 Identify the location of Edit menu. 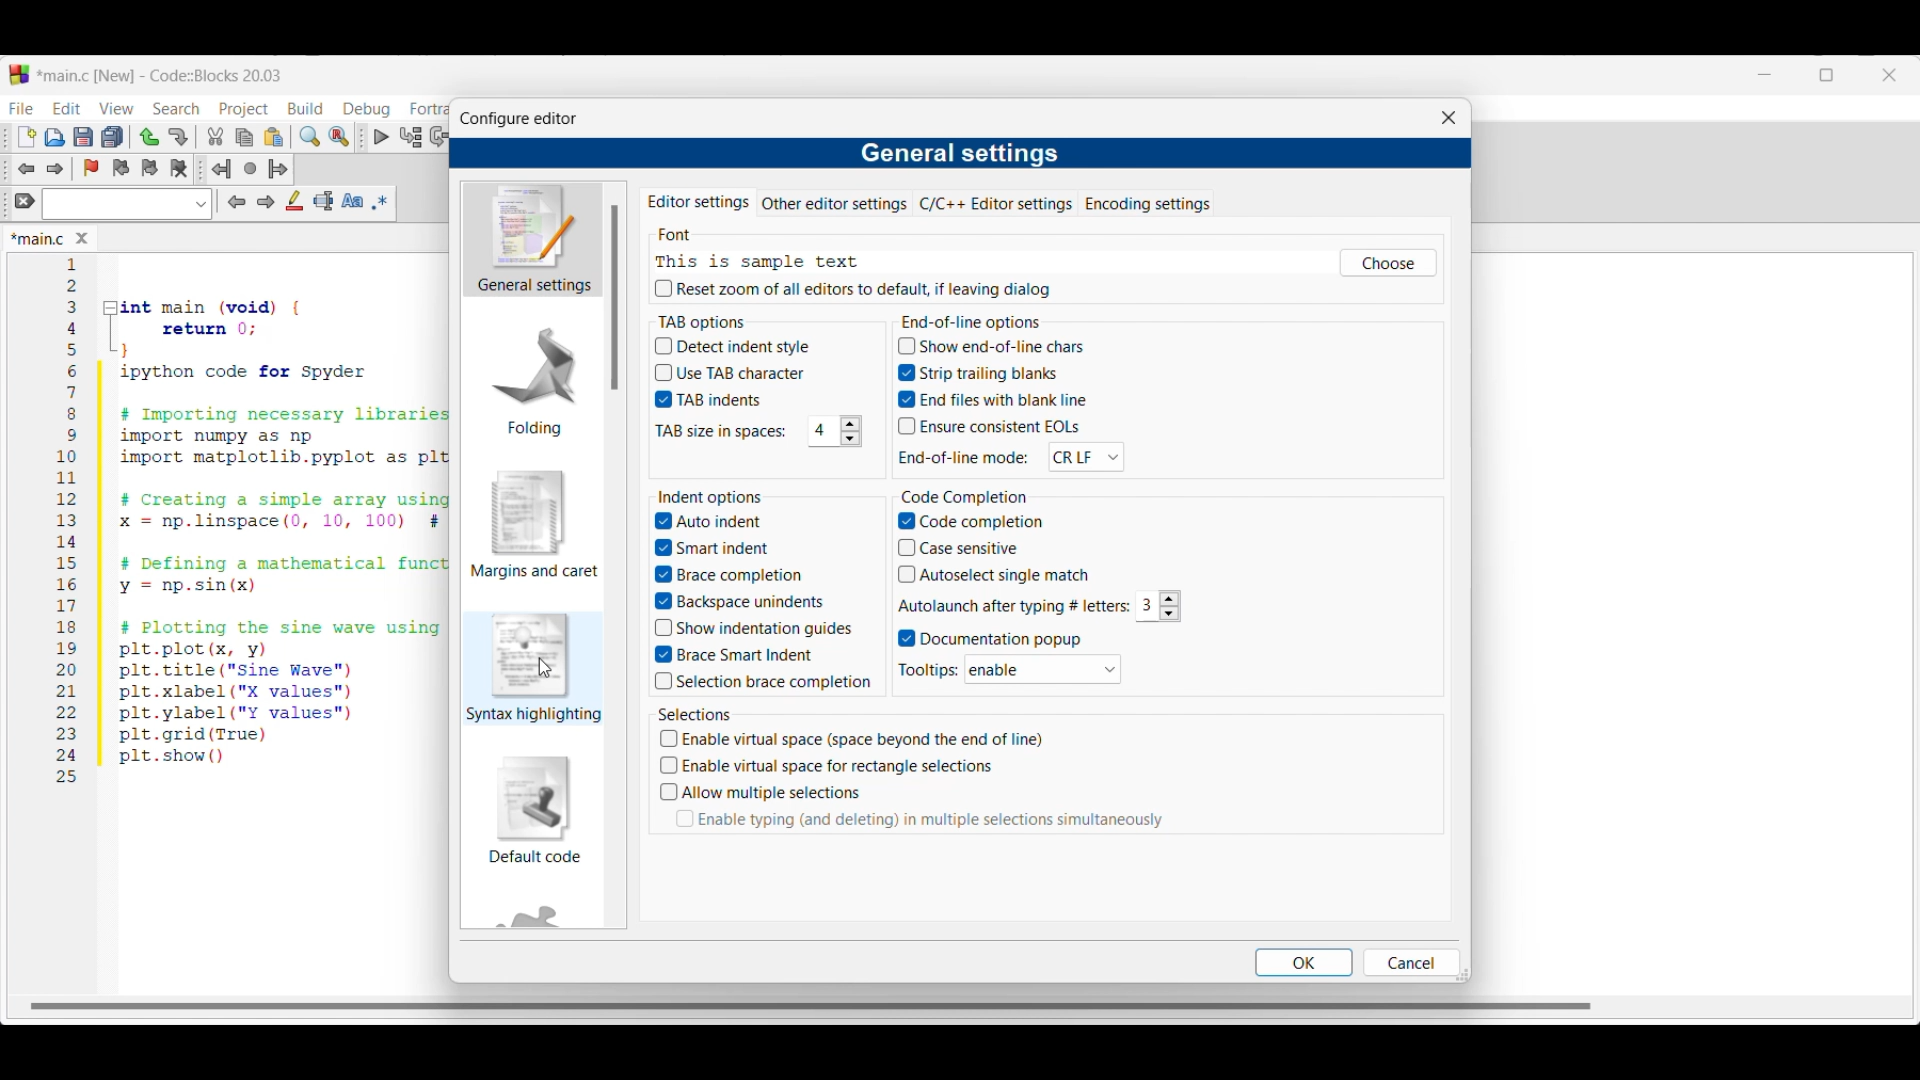
(68, 108).